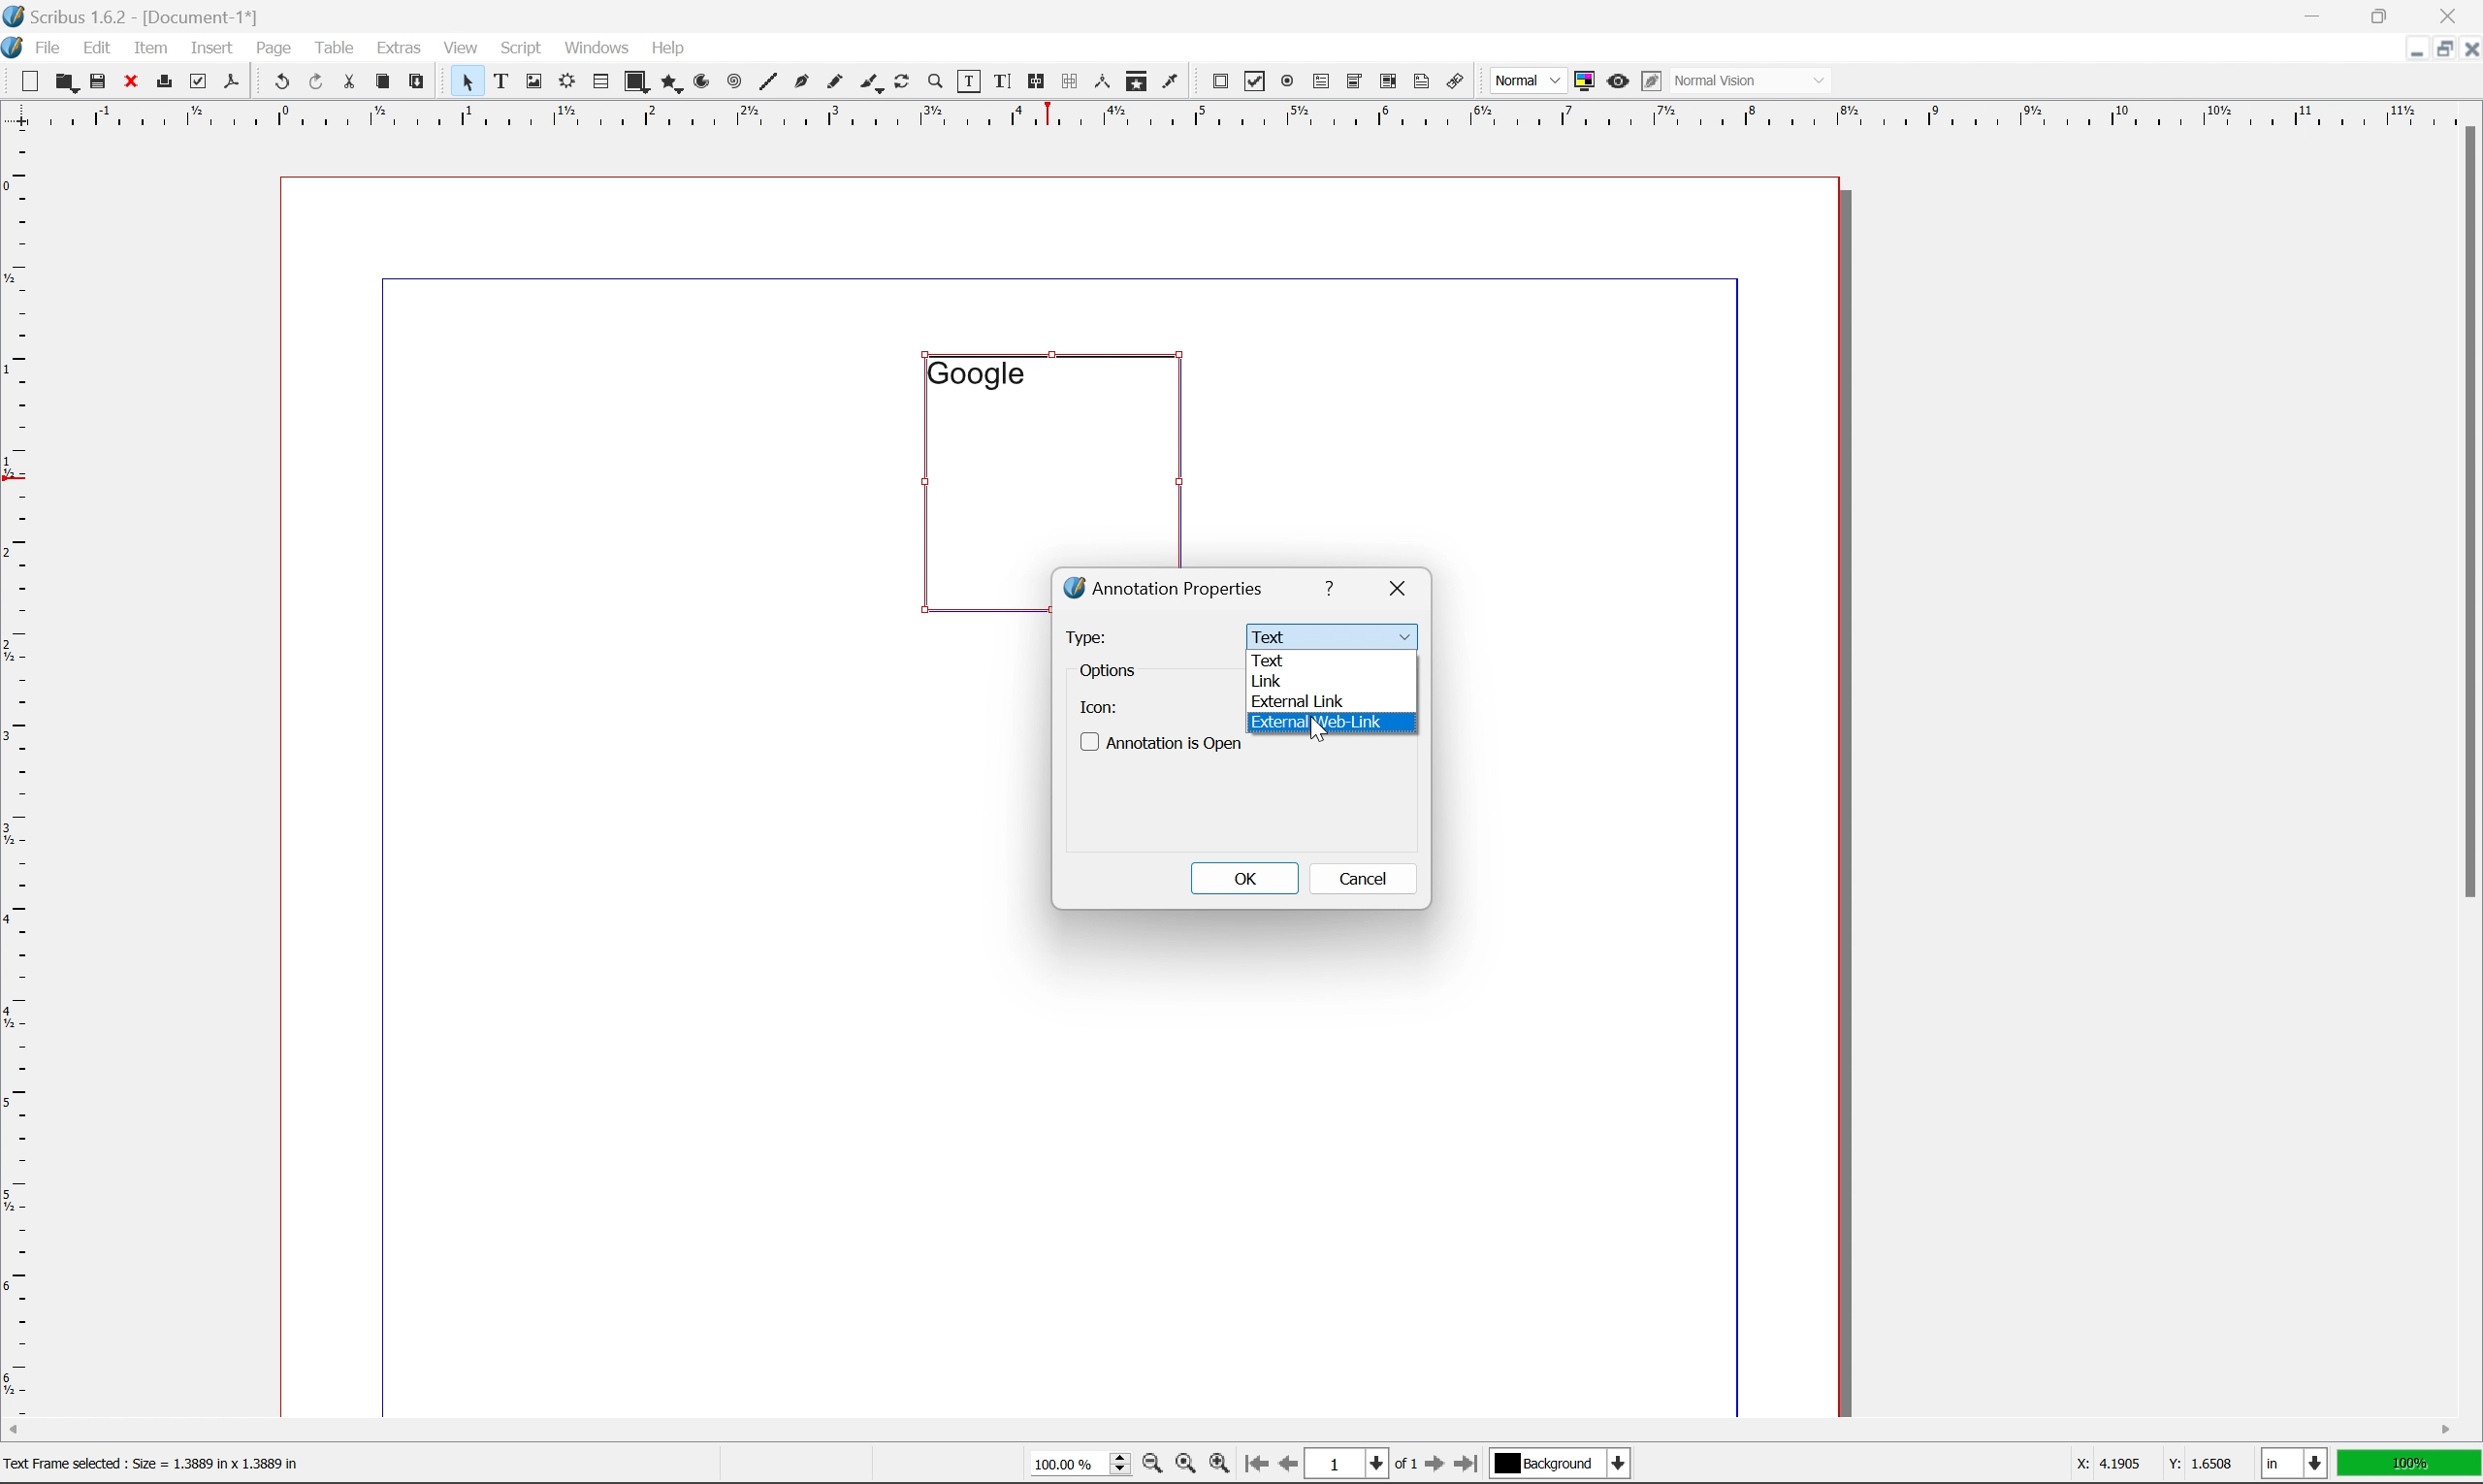 The width and height of the screenshot is (2483, 1484). I want to click on select current page, so click(1360, 1466).